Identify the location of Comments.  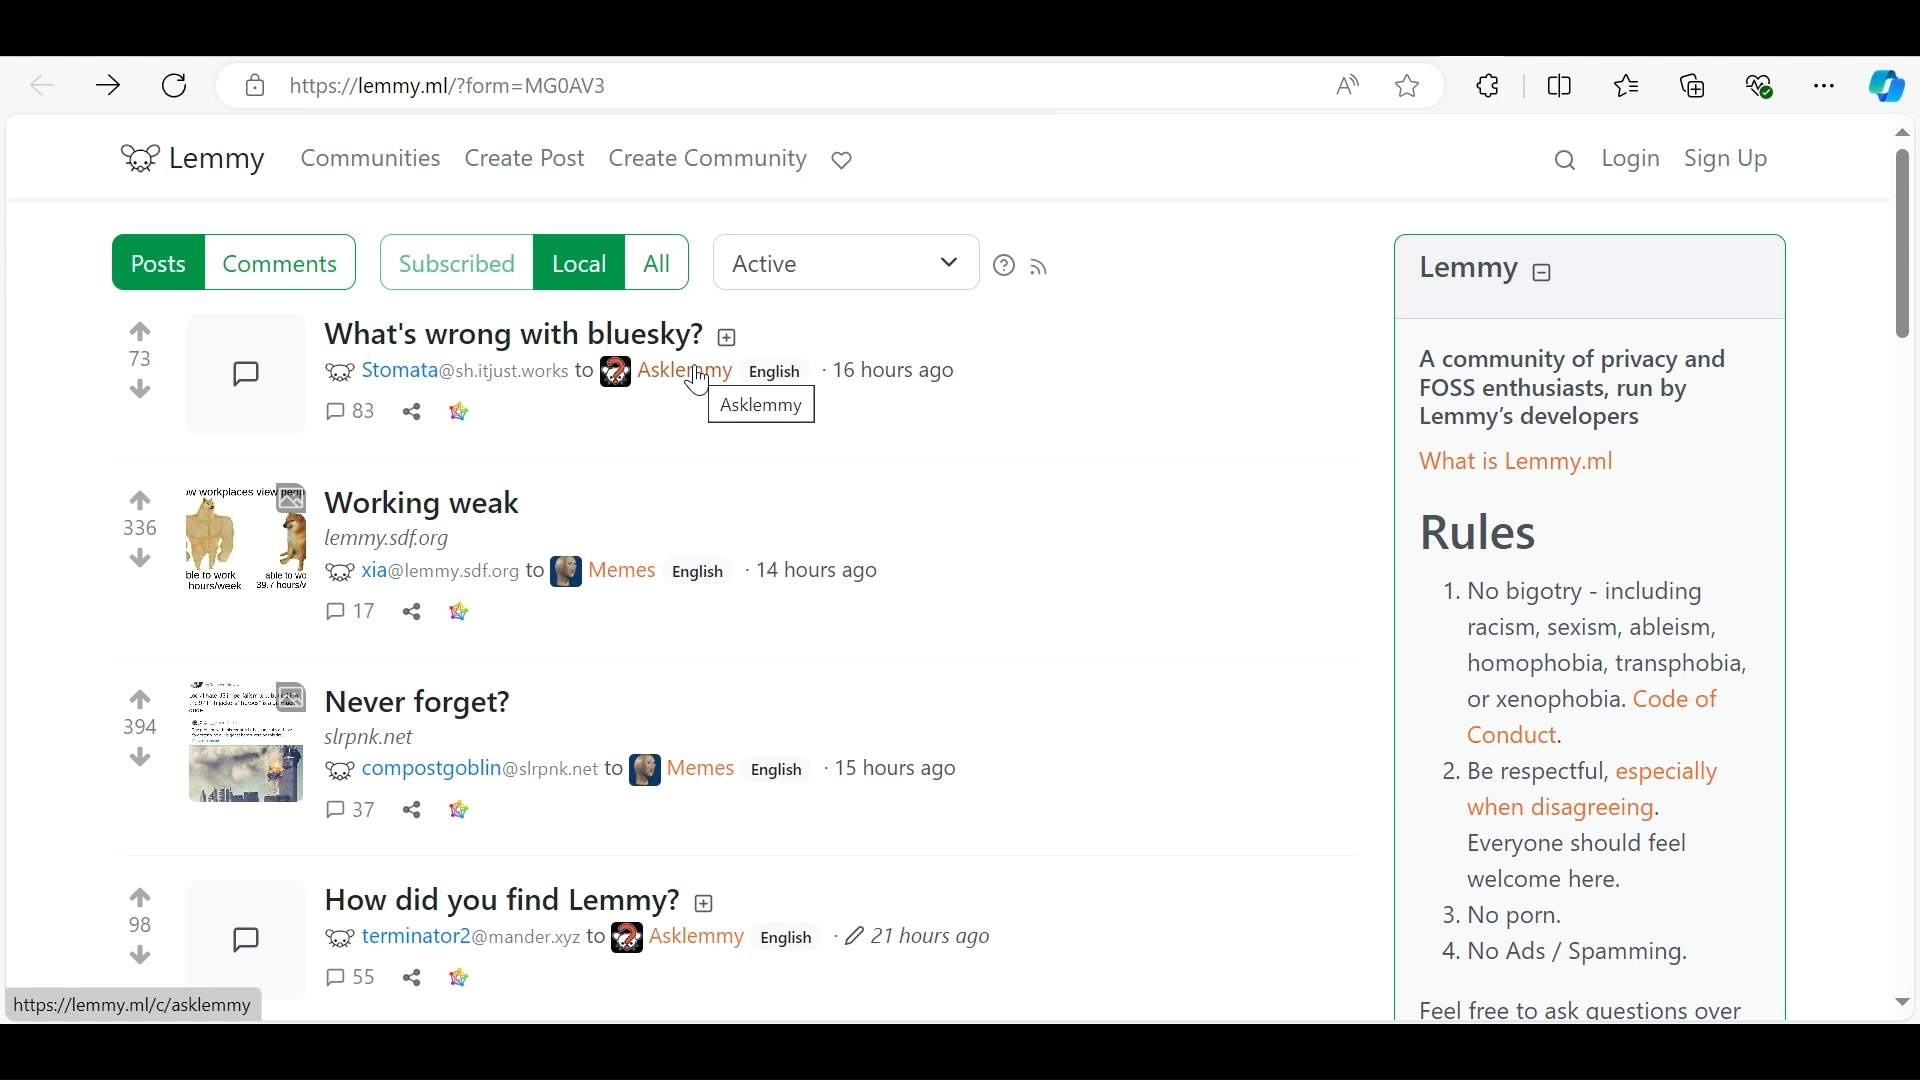
(249, 931).